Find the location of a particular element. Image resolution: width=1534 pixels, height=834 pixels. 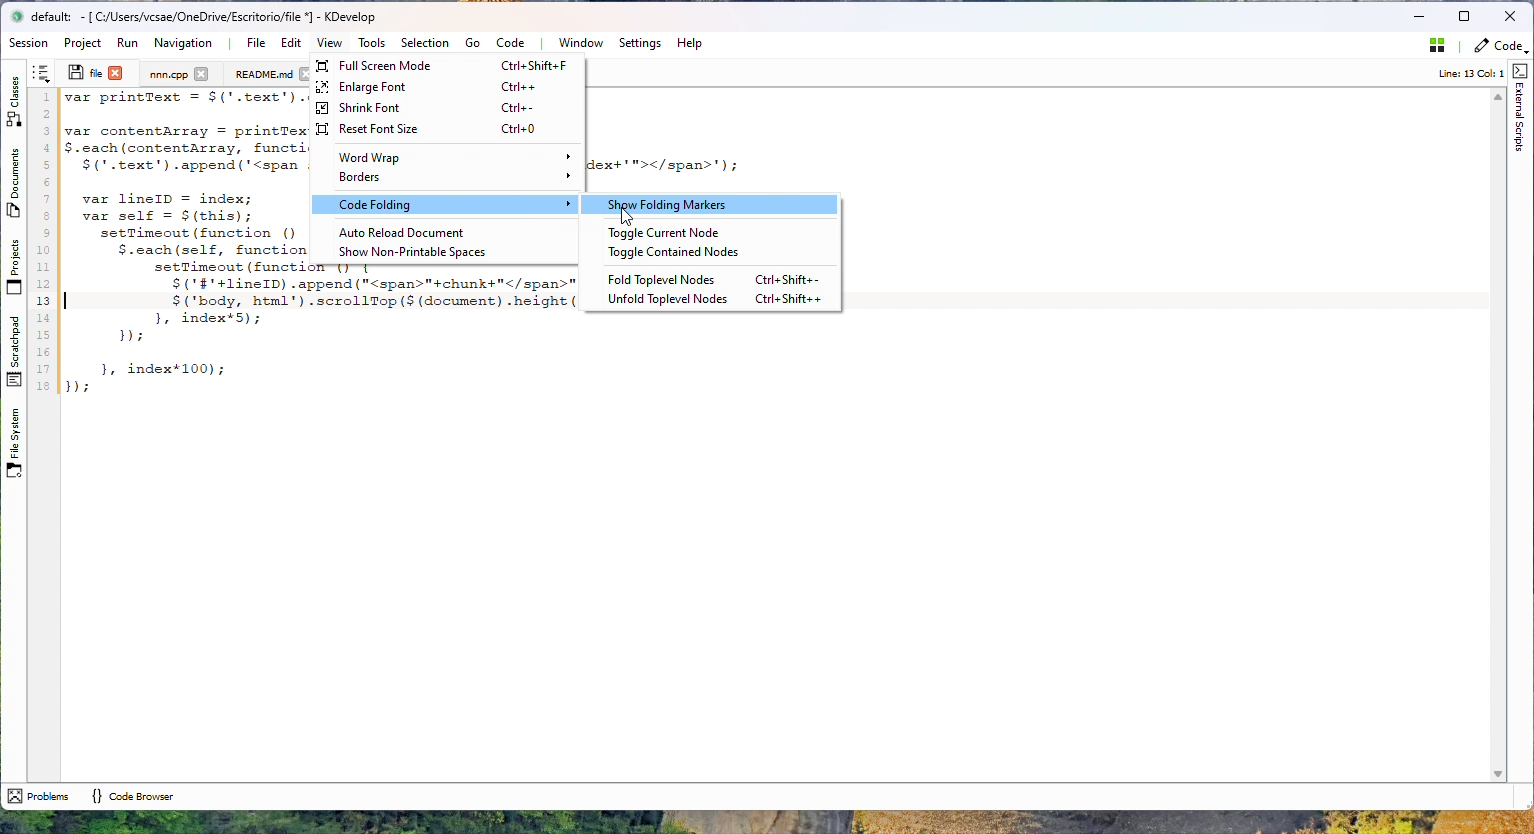

close is located at coordinates (201, 73).